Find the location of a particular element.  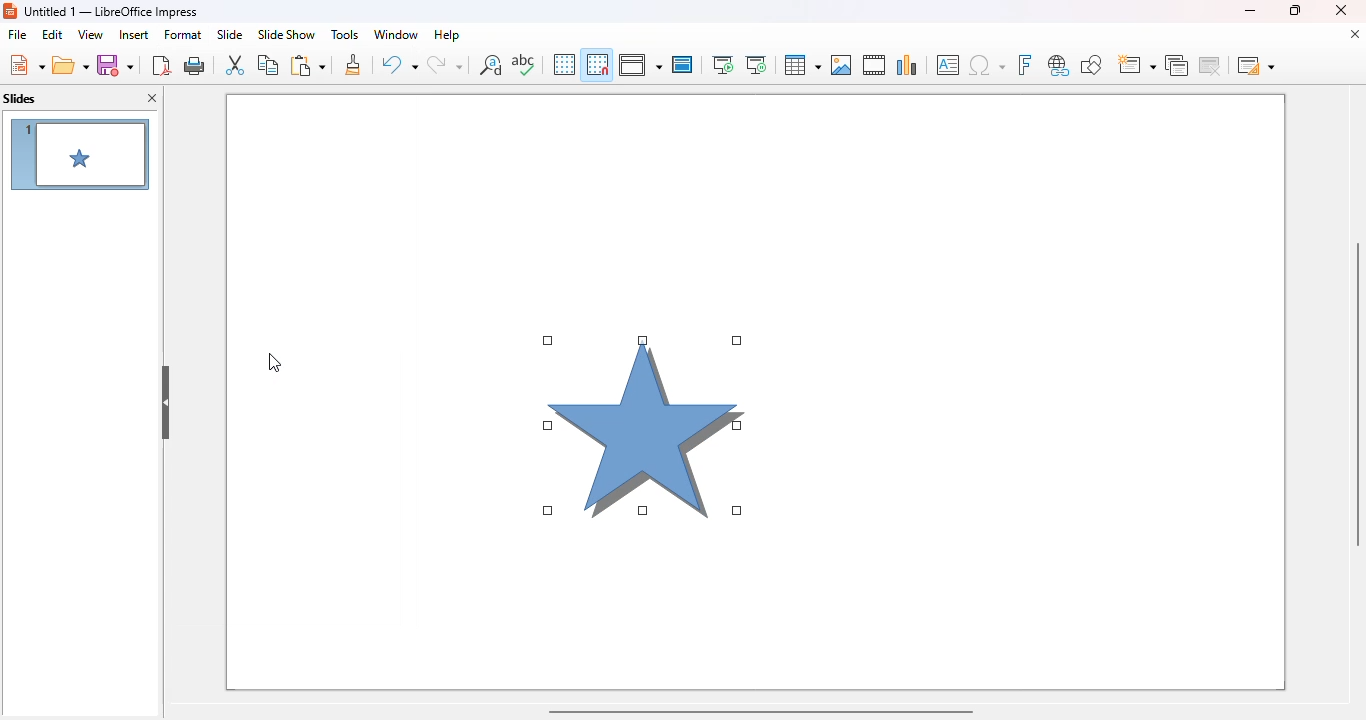

show draw functions is located at coordinates (1090, 64).